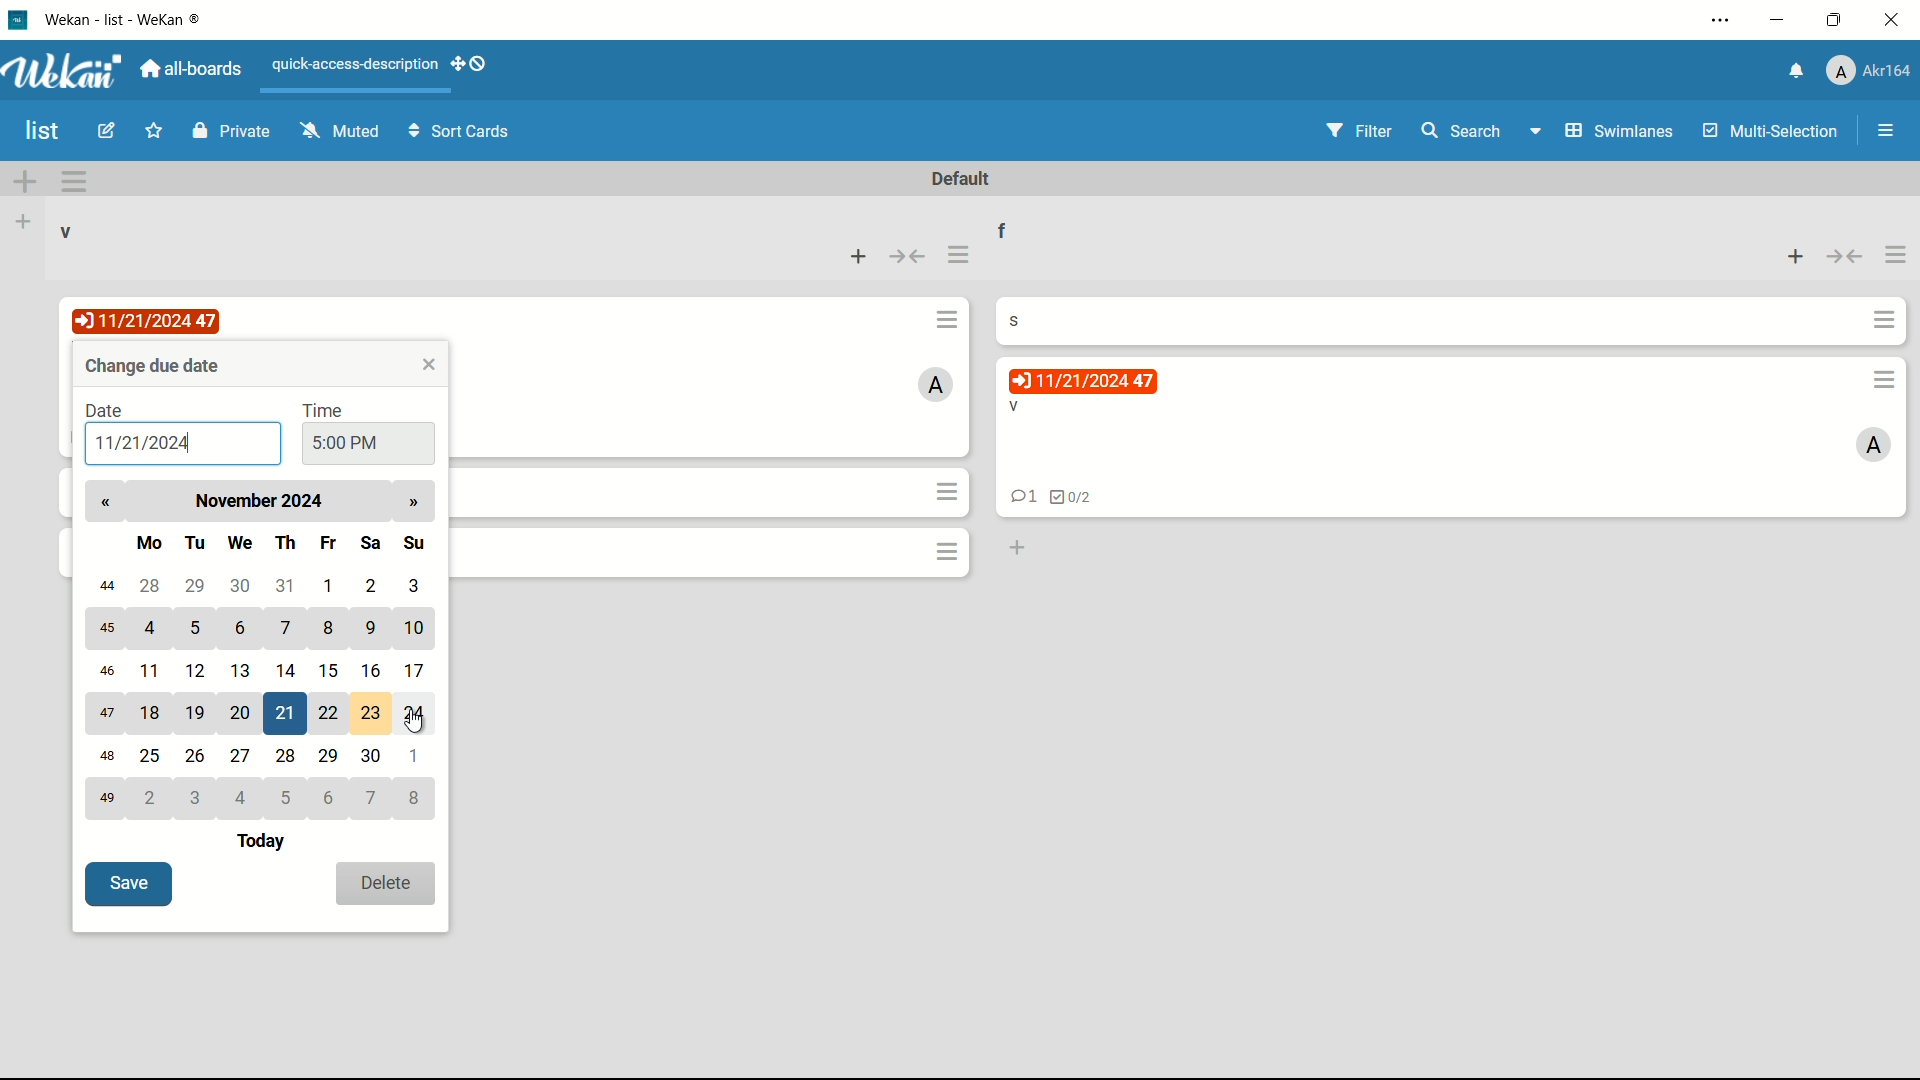 This screenshot has height=1080, width=1920. Describe the element at coordinates (1845, 259) in the screenshot. I see `collapse` at that location.